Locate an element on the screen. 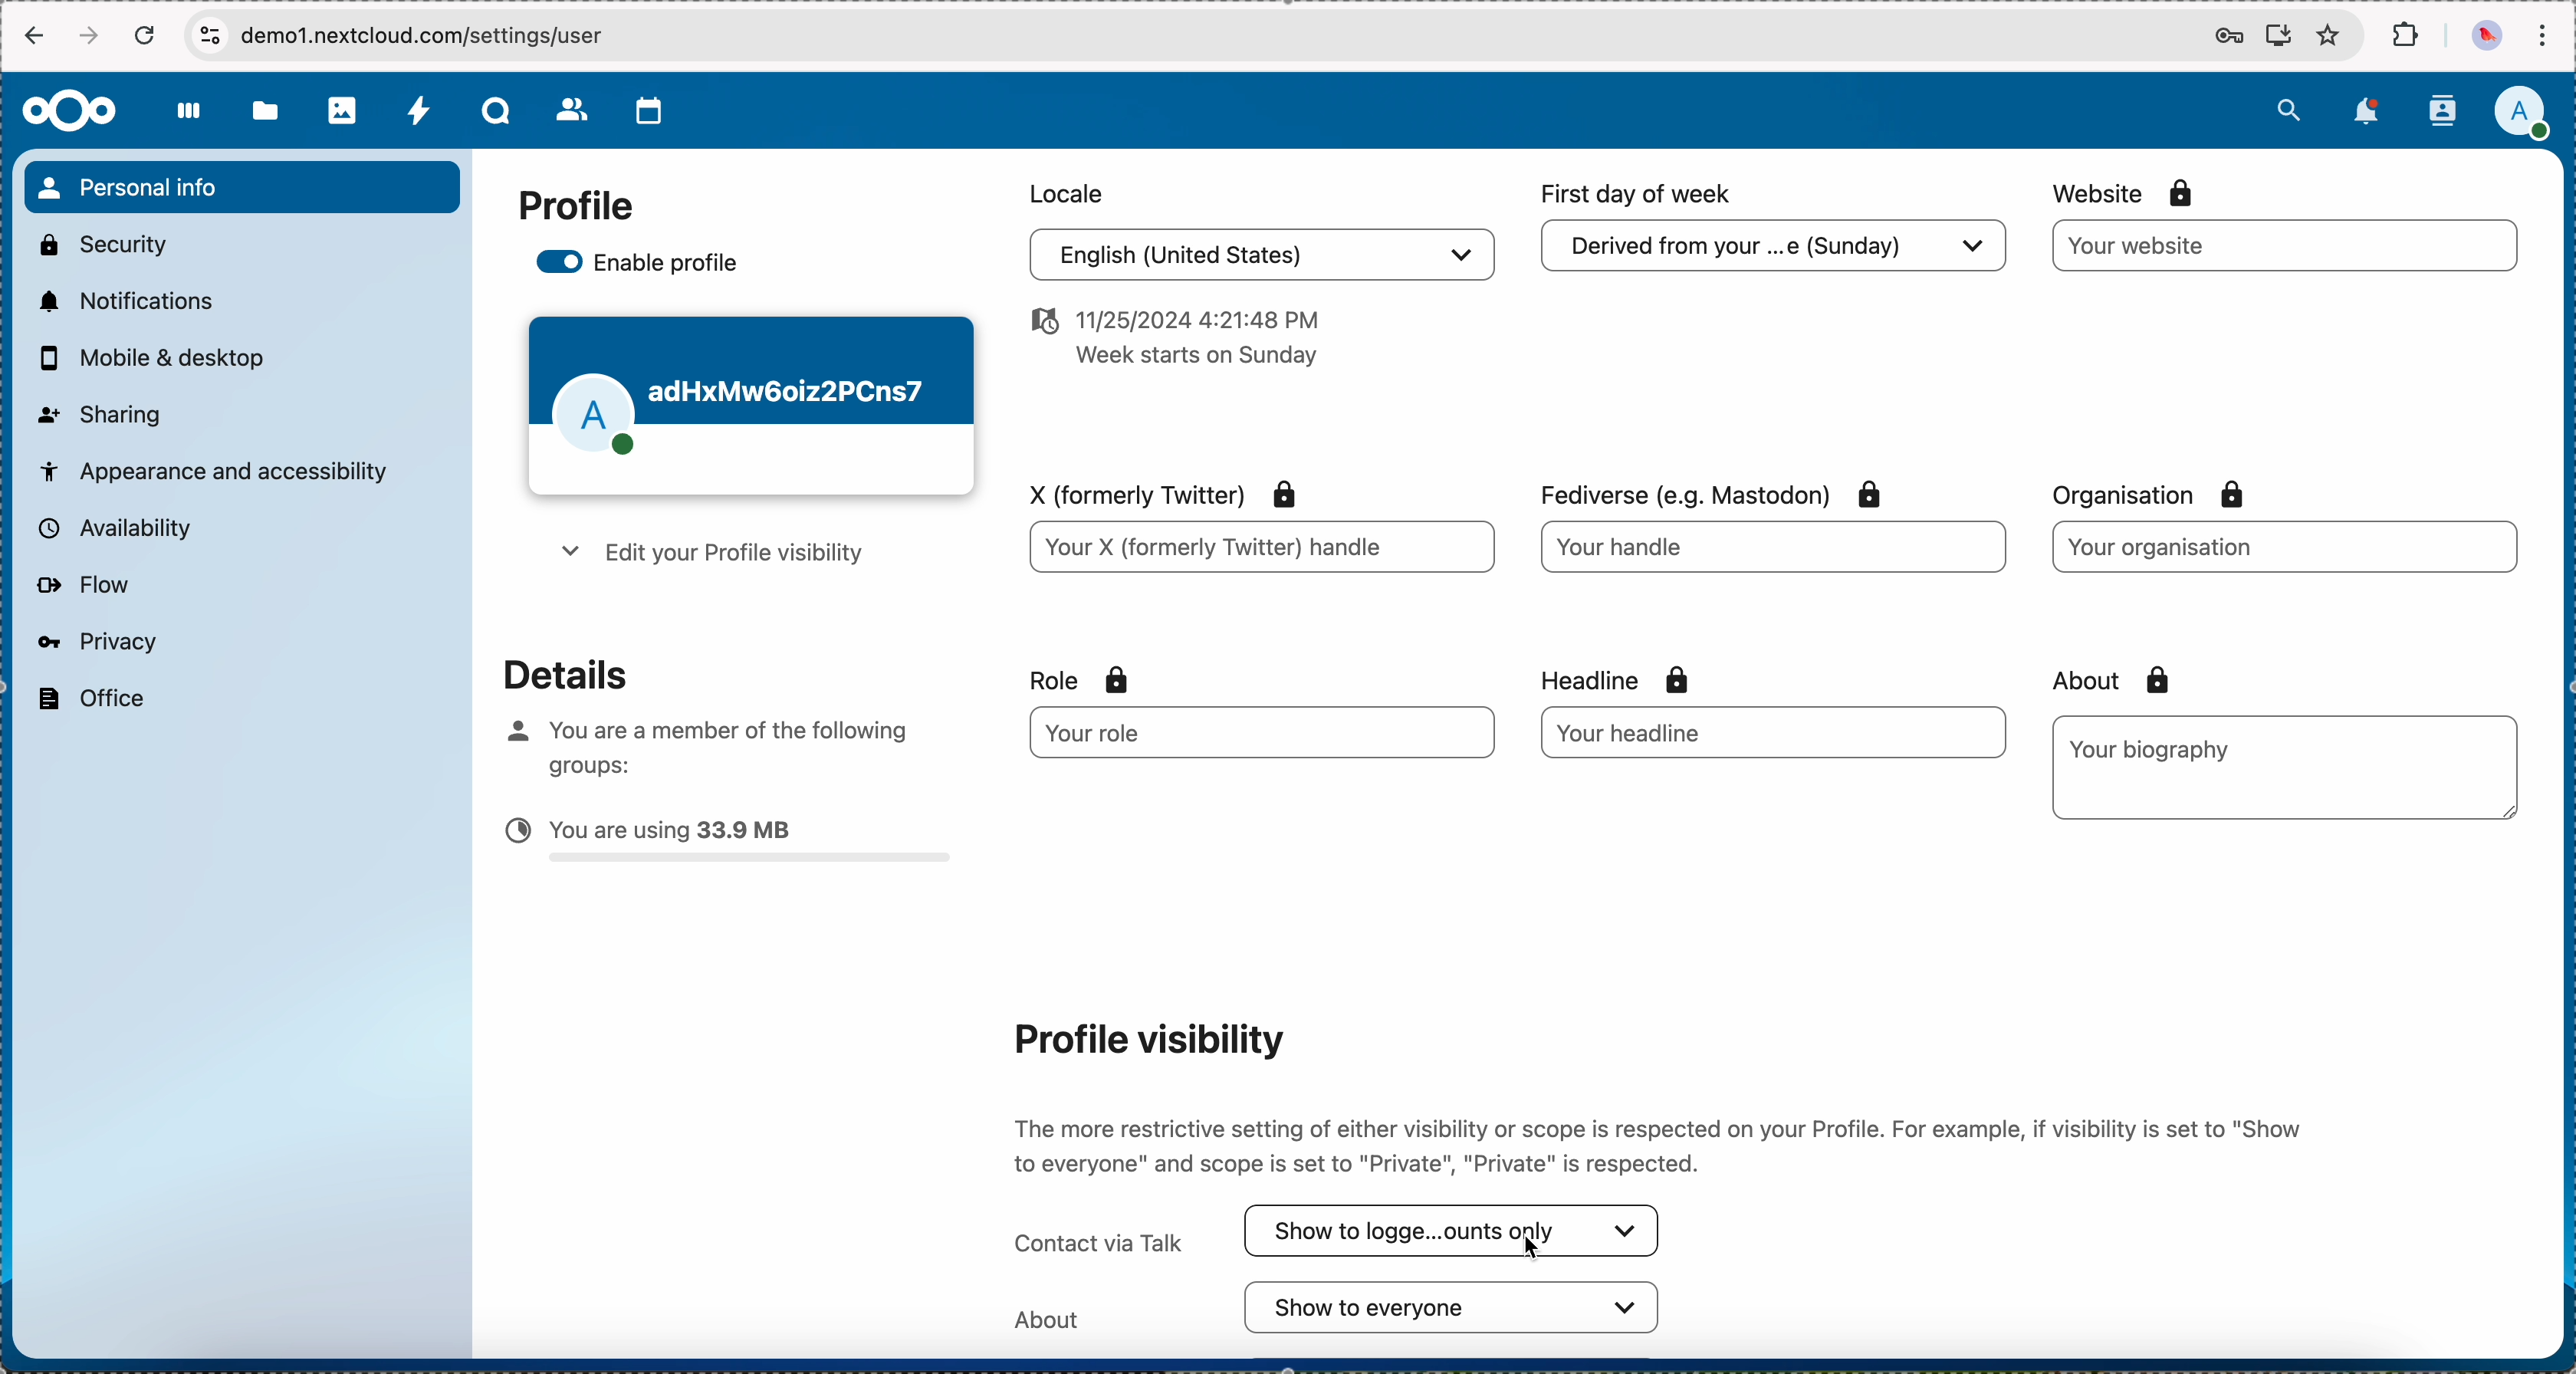 The image size is (2576, 1374). dashboard is located at coordinates (190, 122).